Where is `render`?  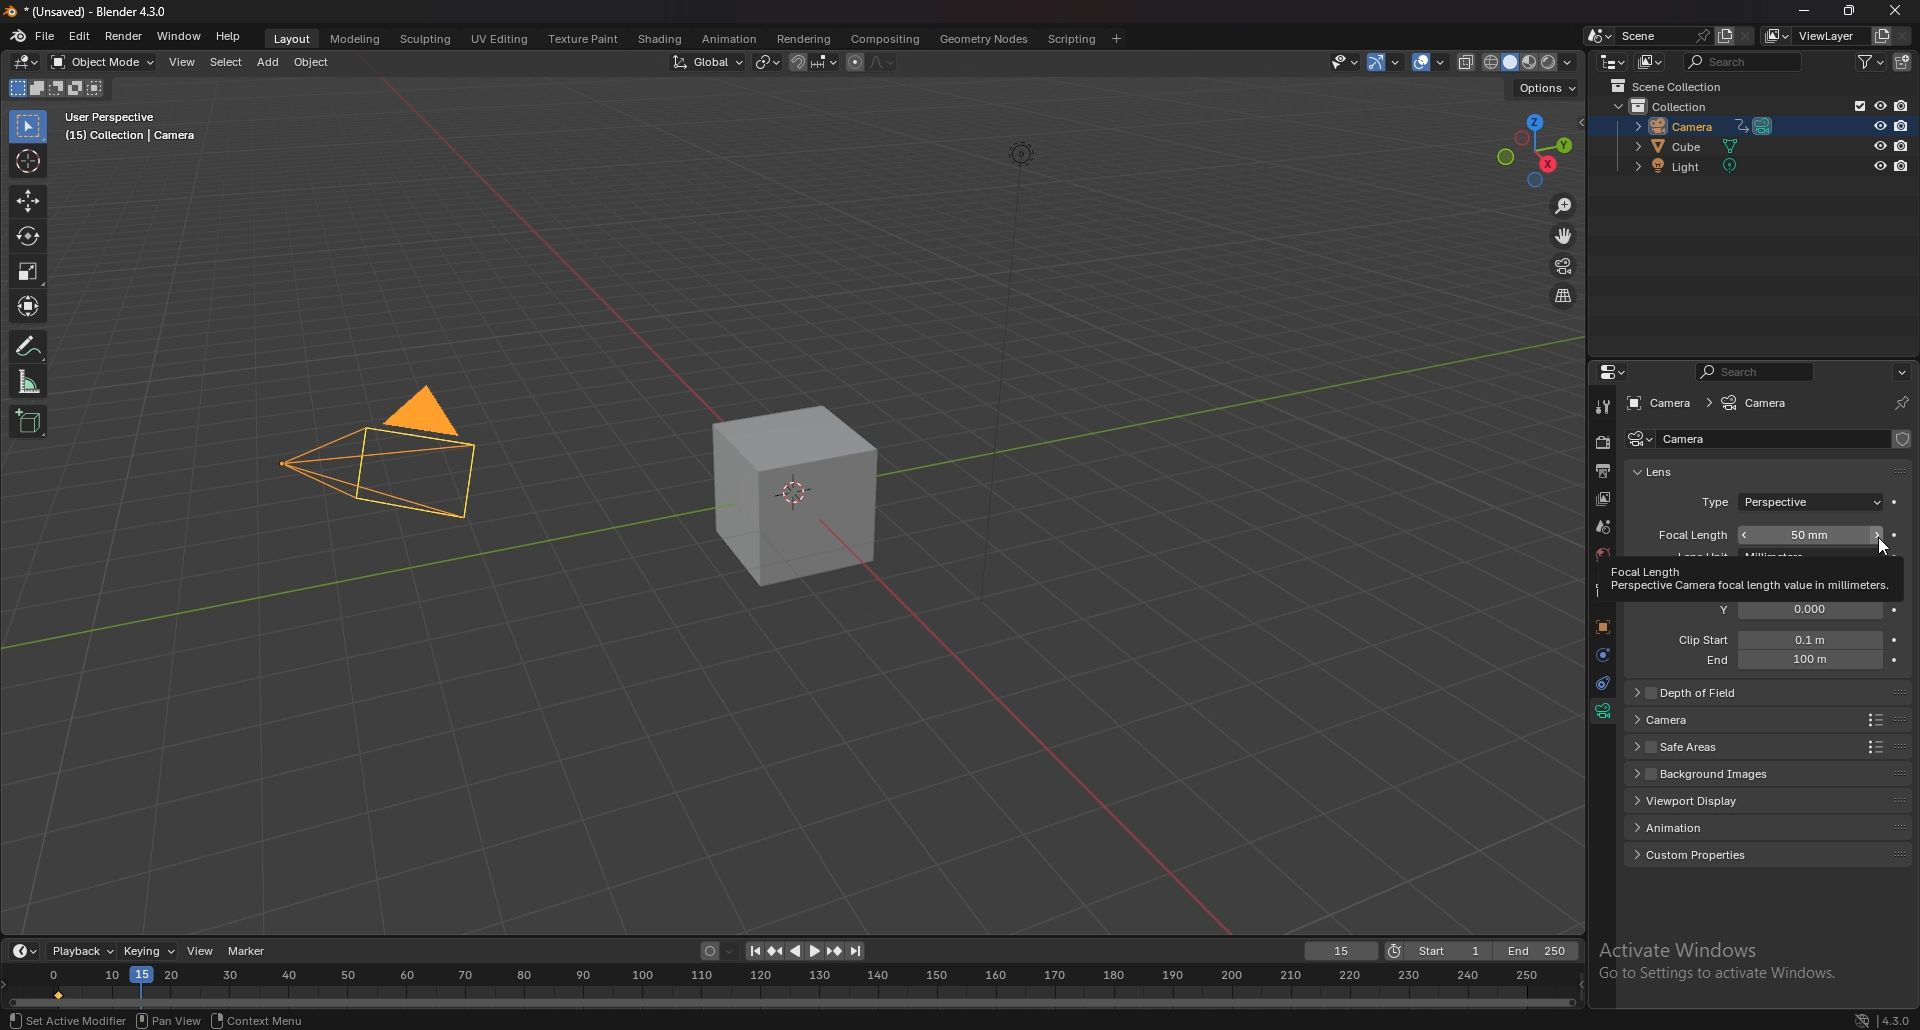
render is located at coordinates (1601, 444).